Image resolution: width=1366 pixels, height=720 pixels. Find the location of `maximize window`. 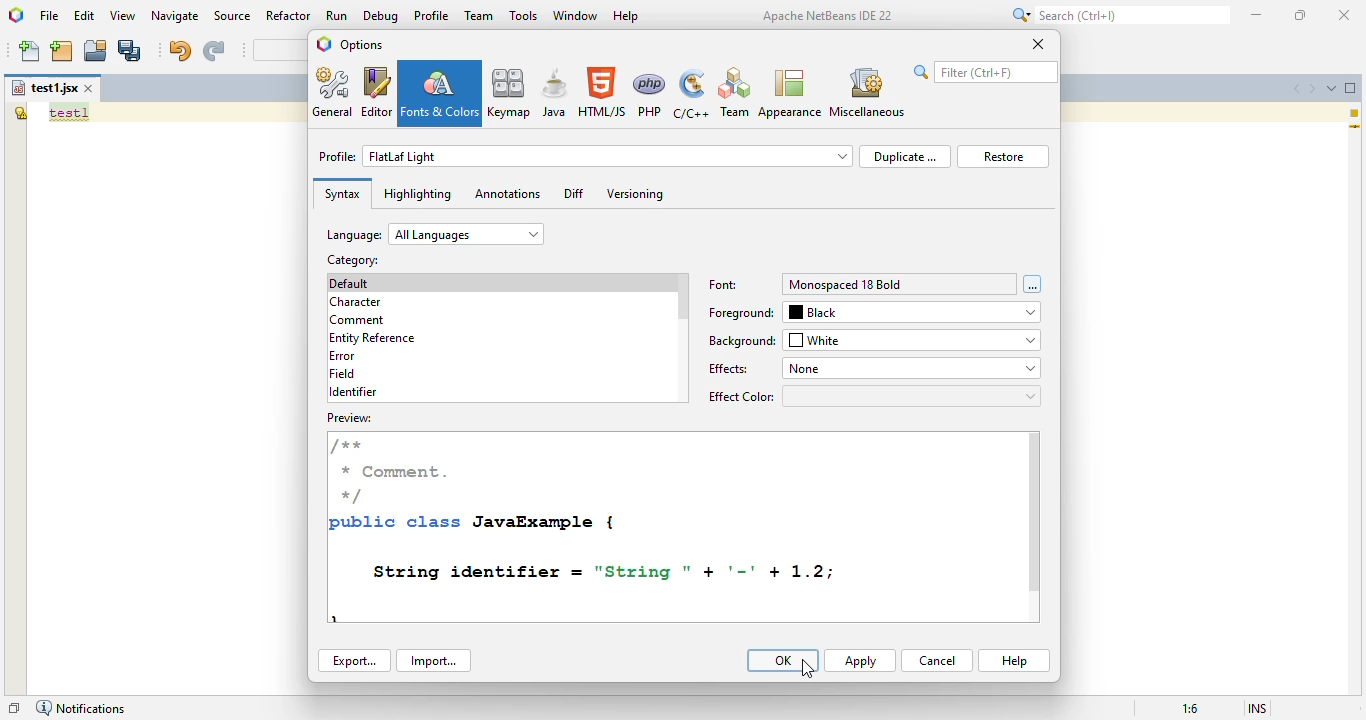

maximize window is located at coordinates (1351, 88).